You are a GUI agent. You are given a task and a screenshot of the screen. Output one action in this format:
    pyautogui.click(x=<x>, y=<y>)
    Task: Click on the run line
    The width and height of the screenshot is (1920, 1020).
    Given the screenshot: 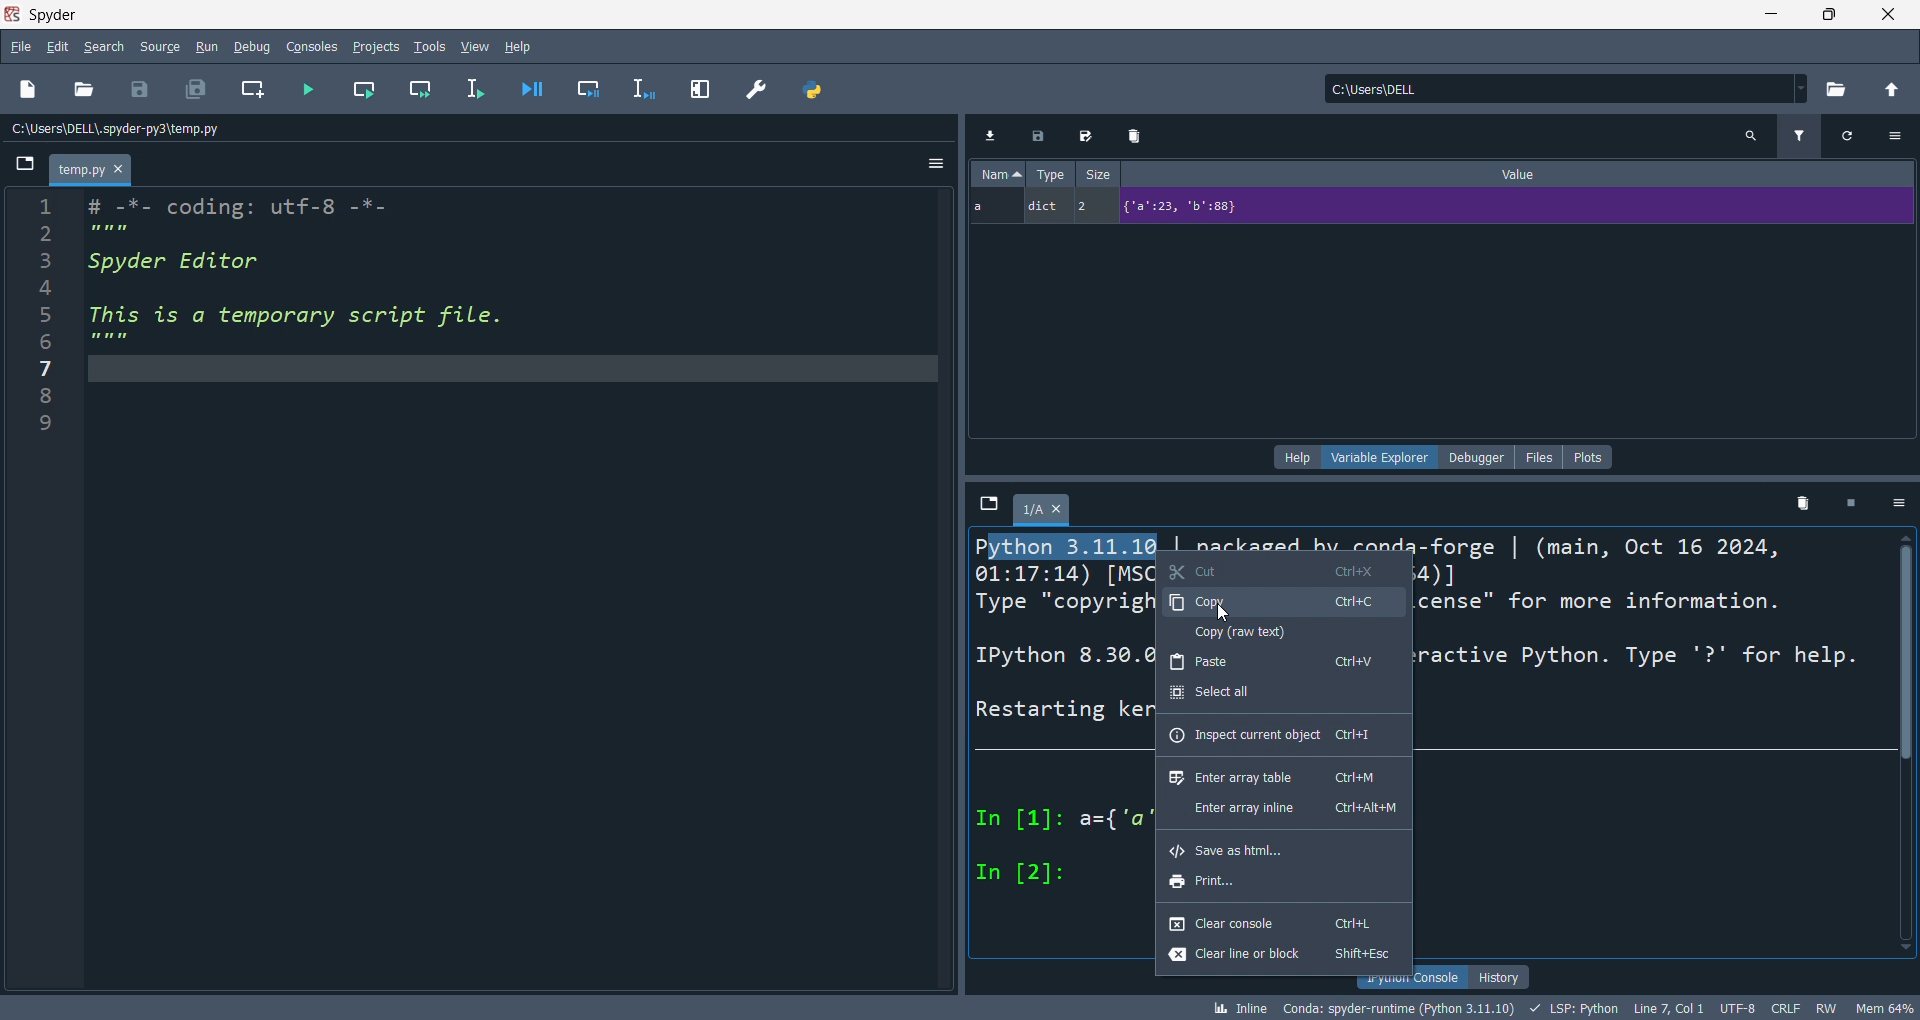 What is the action you would take?
    pyautogui.click(x=483, y=93)
    